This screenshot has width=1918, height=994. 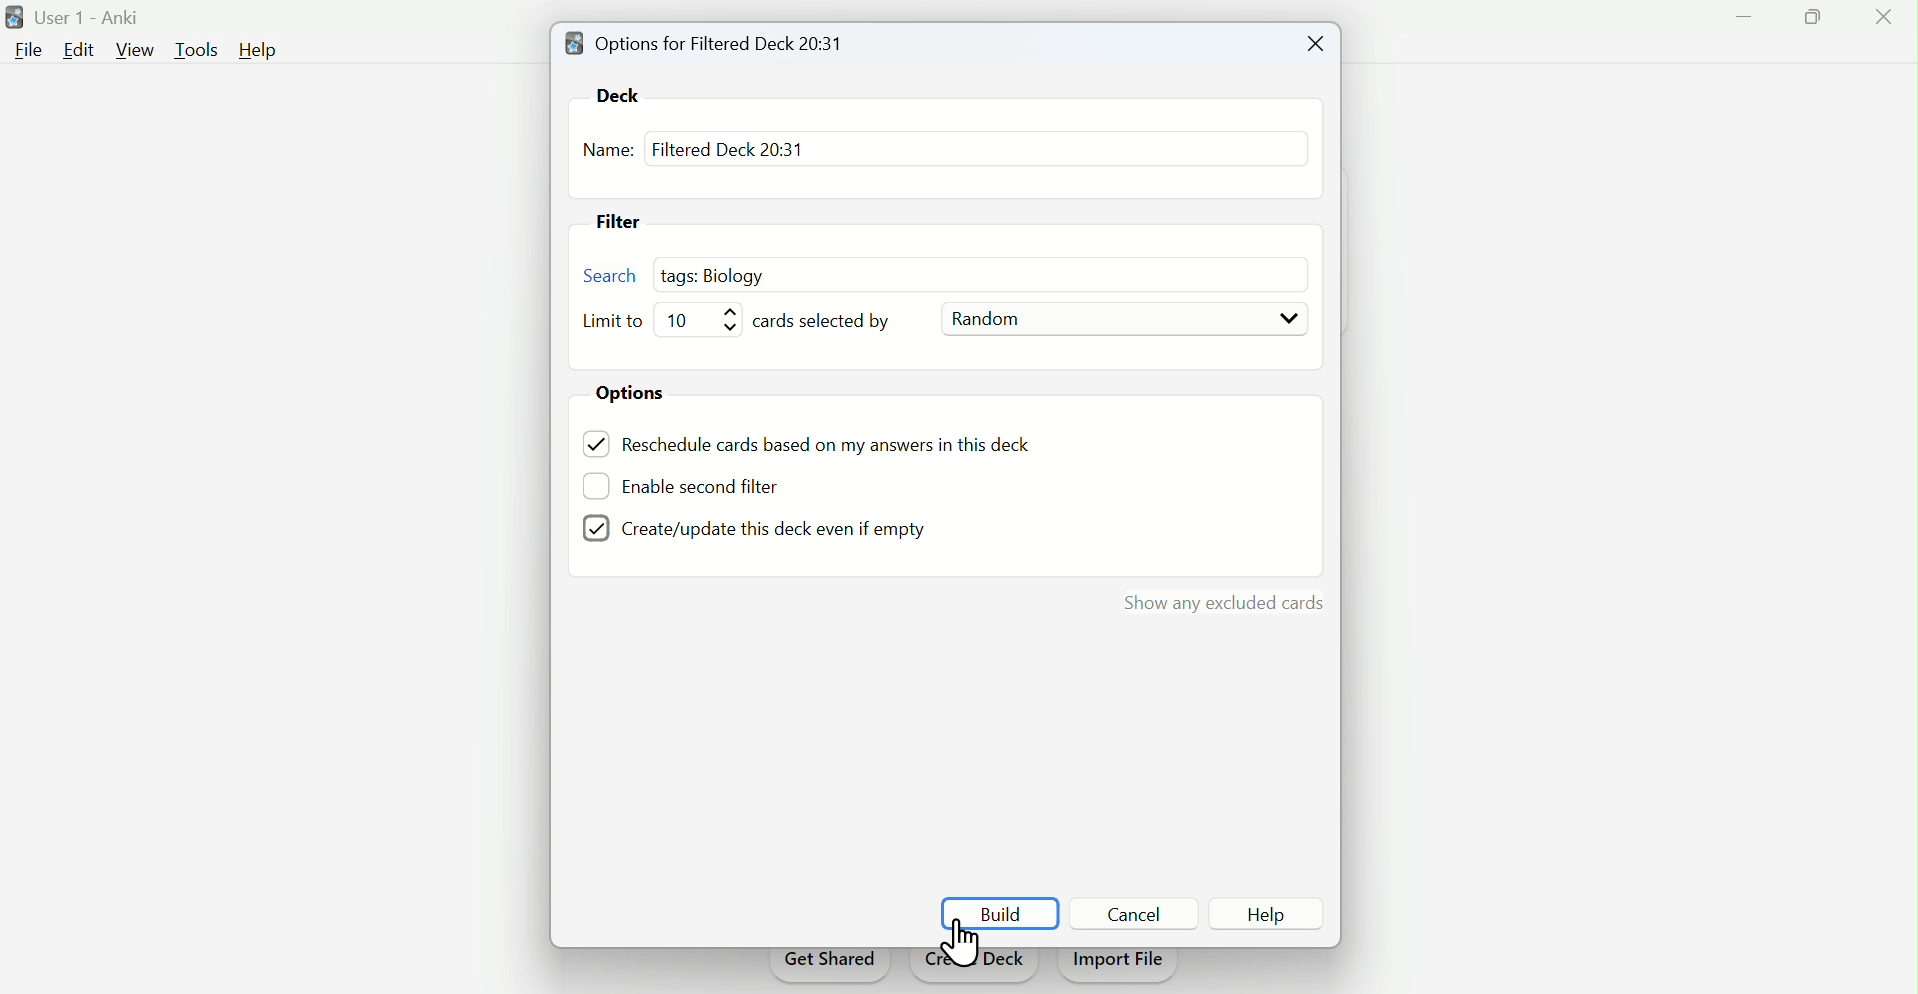 I want to click on Filter, so click(x=627, y=224).